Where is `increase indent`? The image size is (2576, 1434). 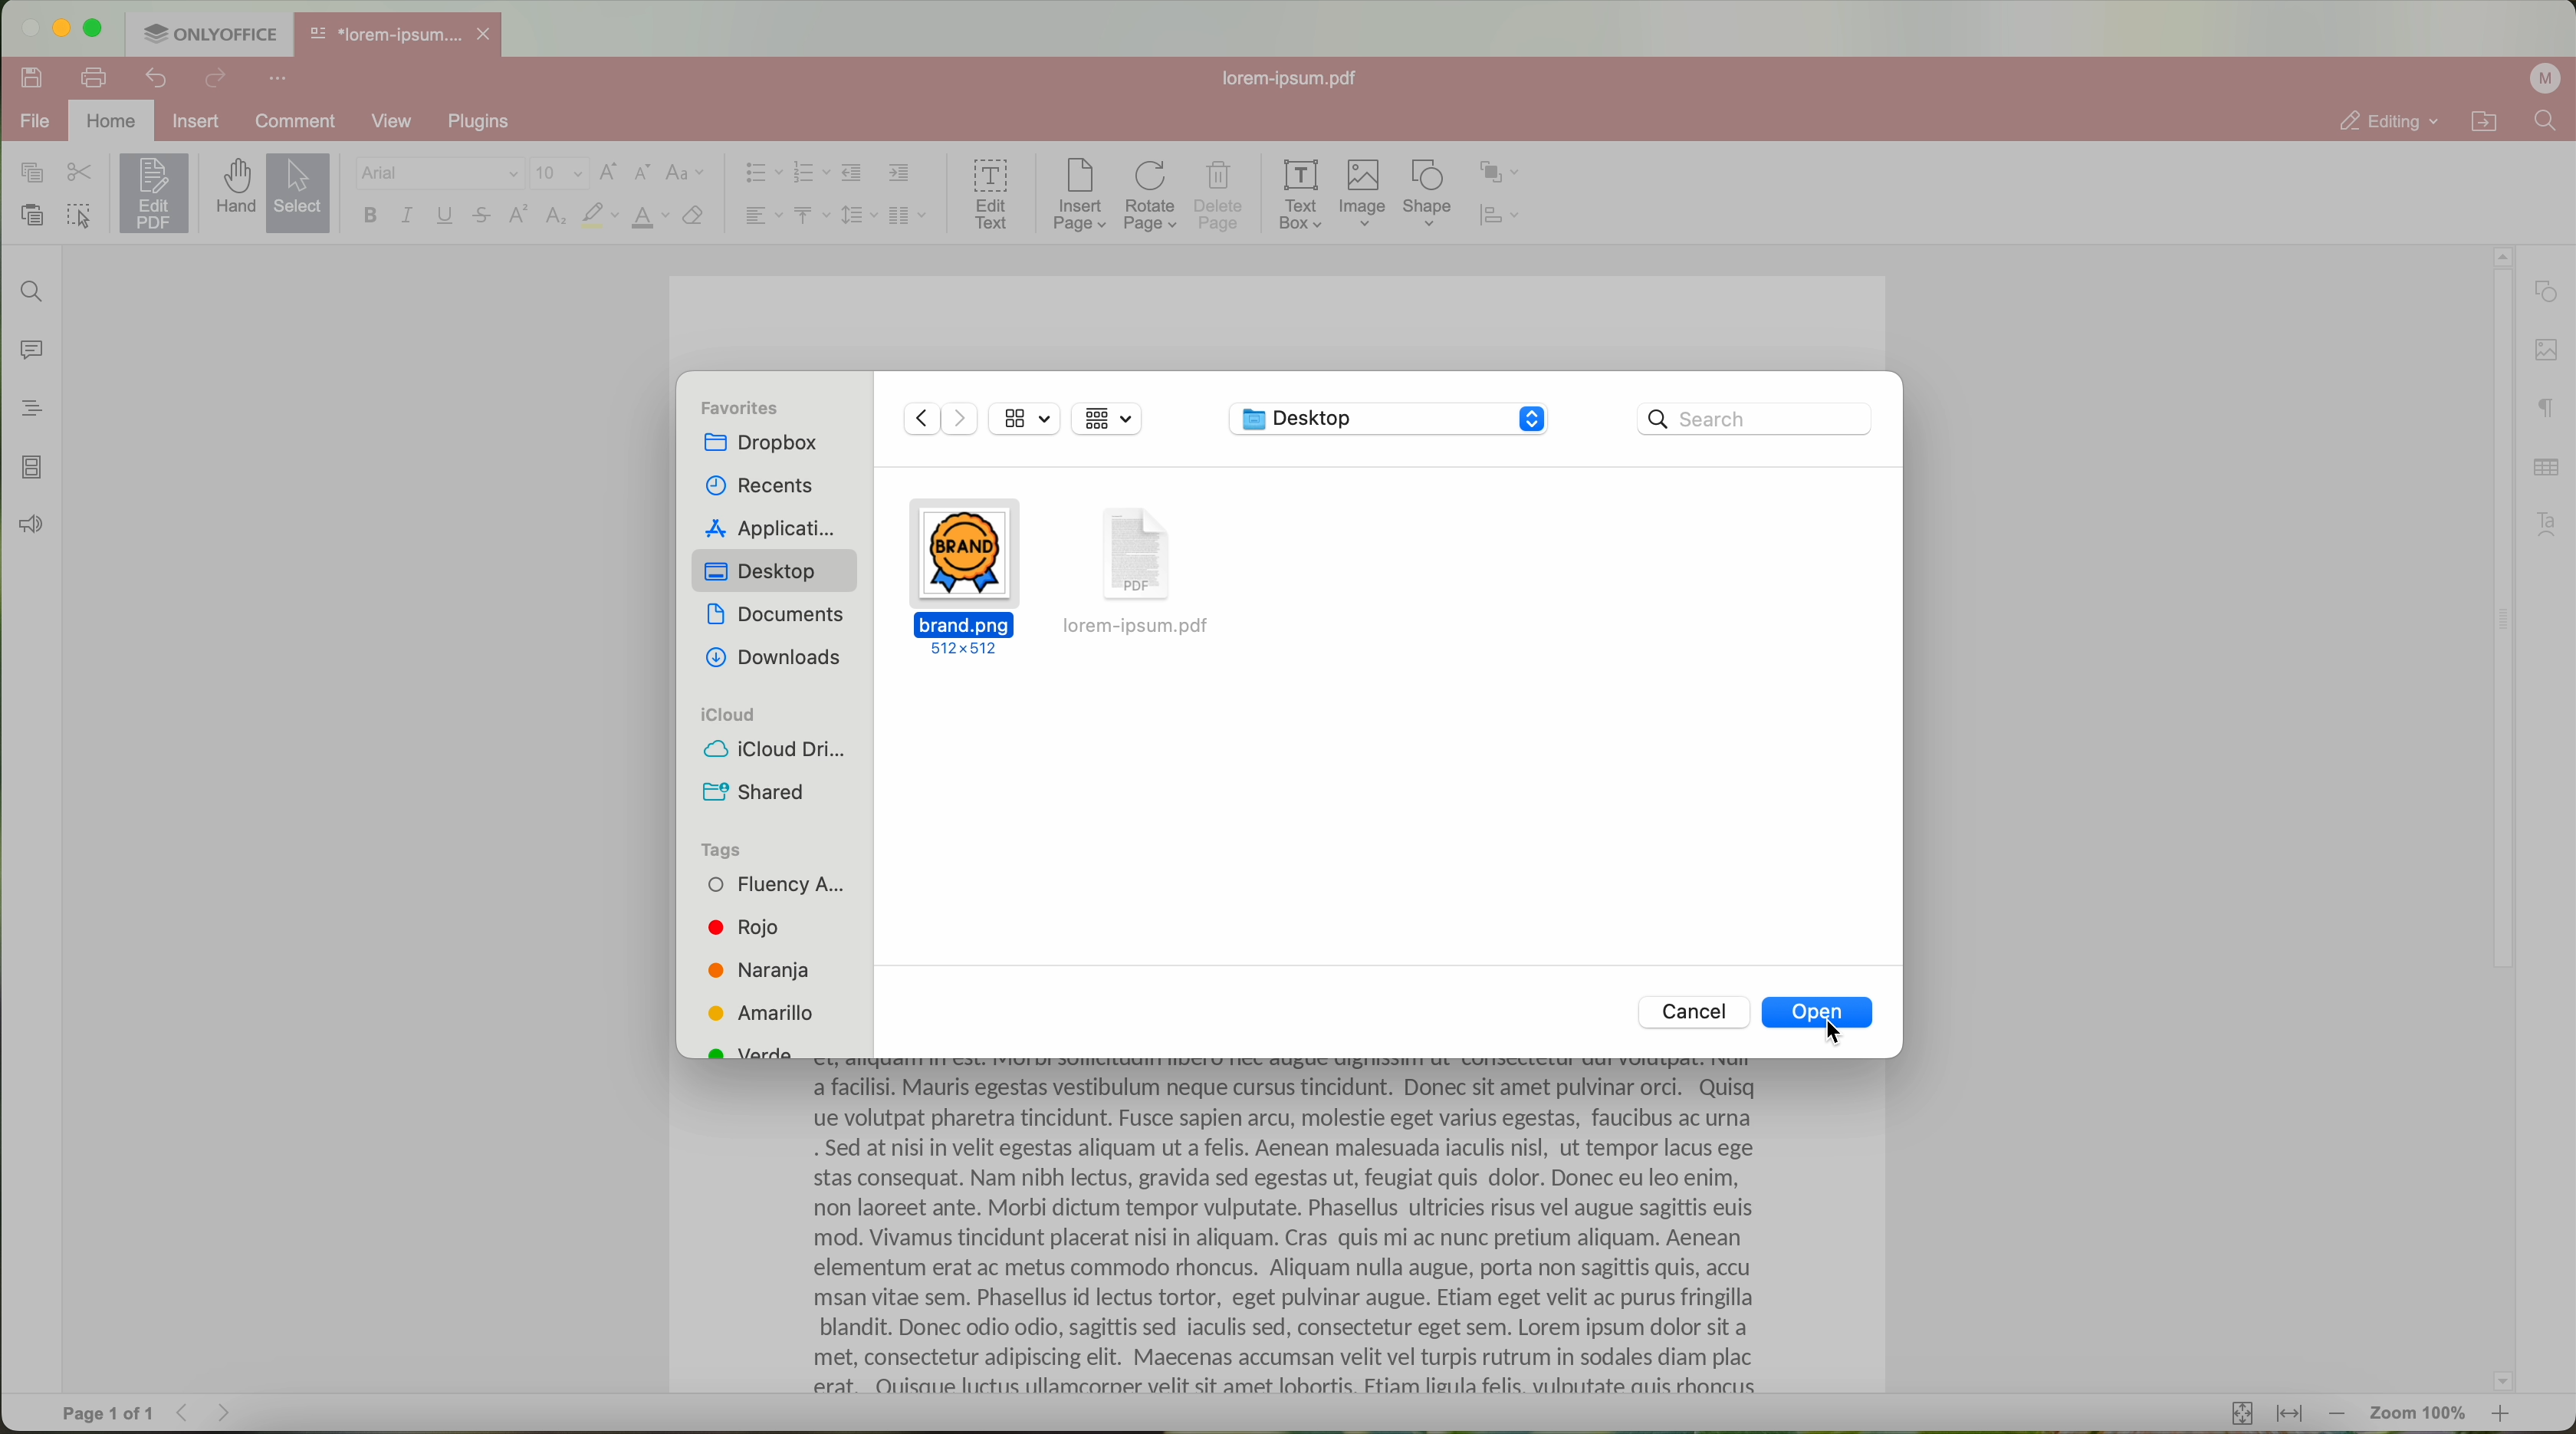 increase indent is located at coordinates (900, 172).